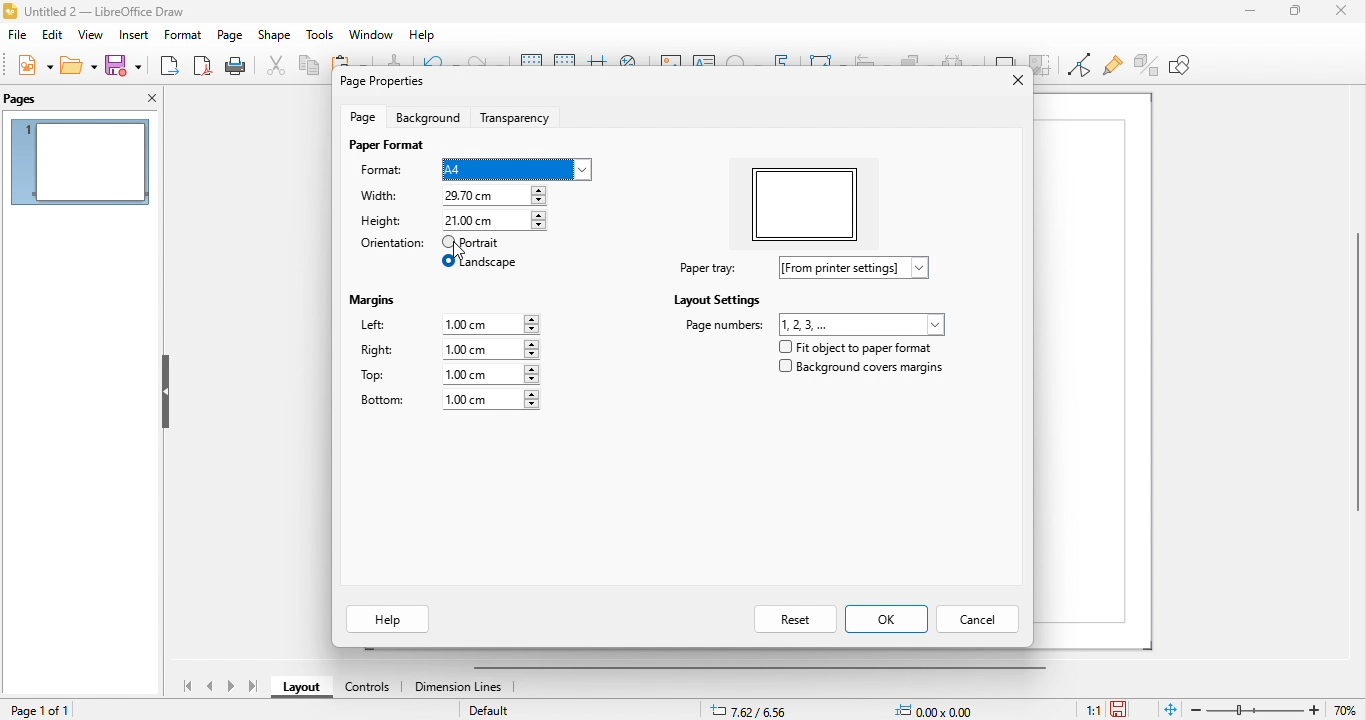 This screenshot has width=1366, height=720. I want to click on horizontal scroll bar, so click(771, 667).